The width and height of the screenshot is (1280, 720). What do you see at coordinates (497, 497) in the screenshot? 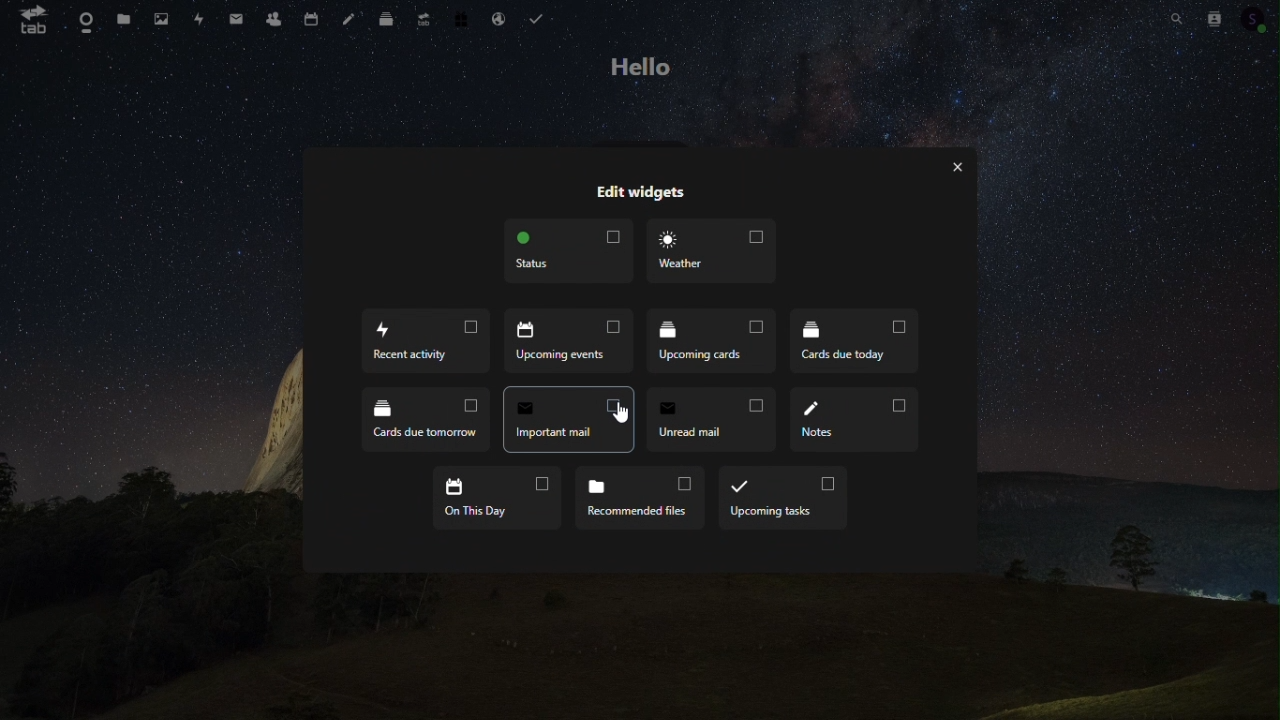
I see `On this day` at bounding box center [497, 497].